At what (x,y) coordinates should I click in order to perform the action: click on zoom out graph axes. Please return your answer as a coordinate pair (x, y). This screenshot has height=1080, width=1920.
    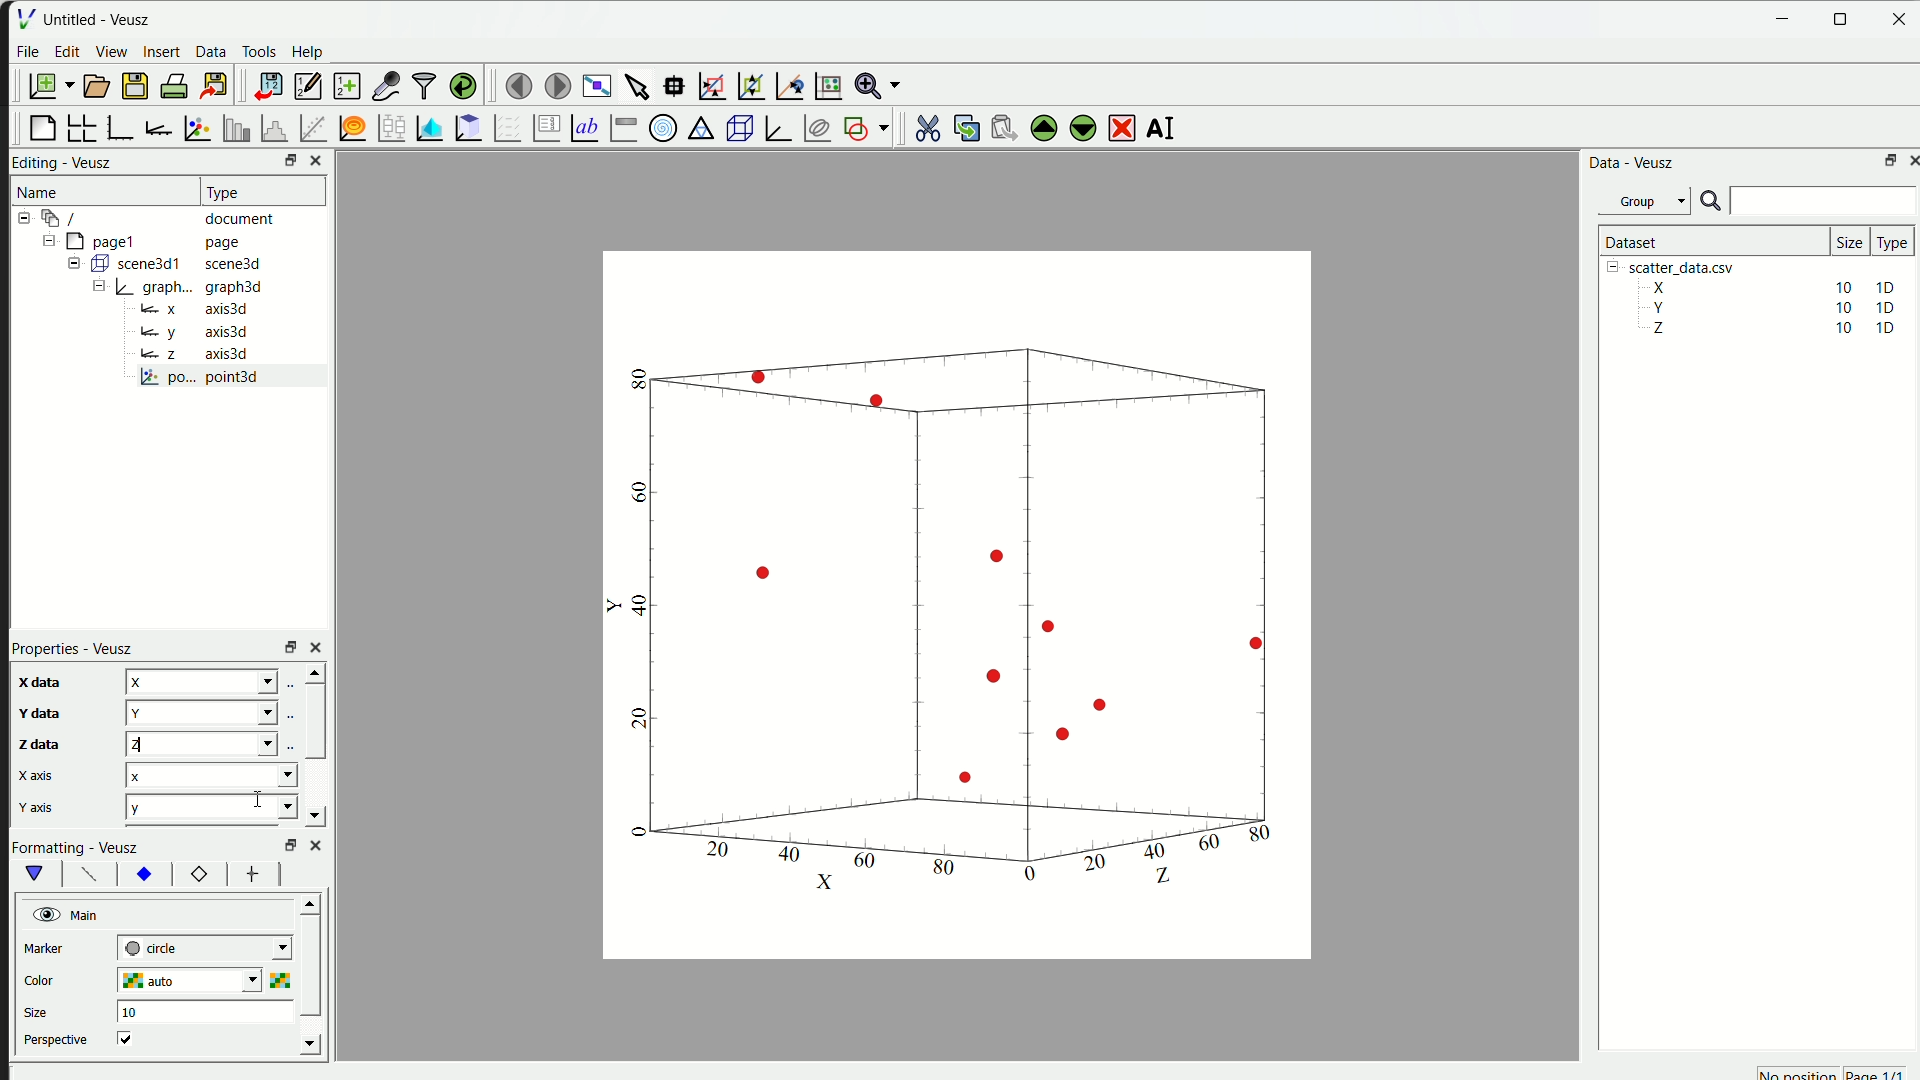
    Looking at the image, I should click on (748, 87).